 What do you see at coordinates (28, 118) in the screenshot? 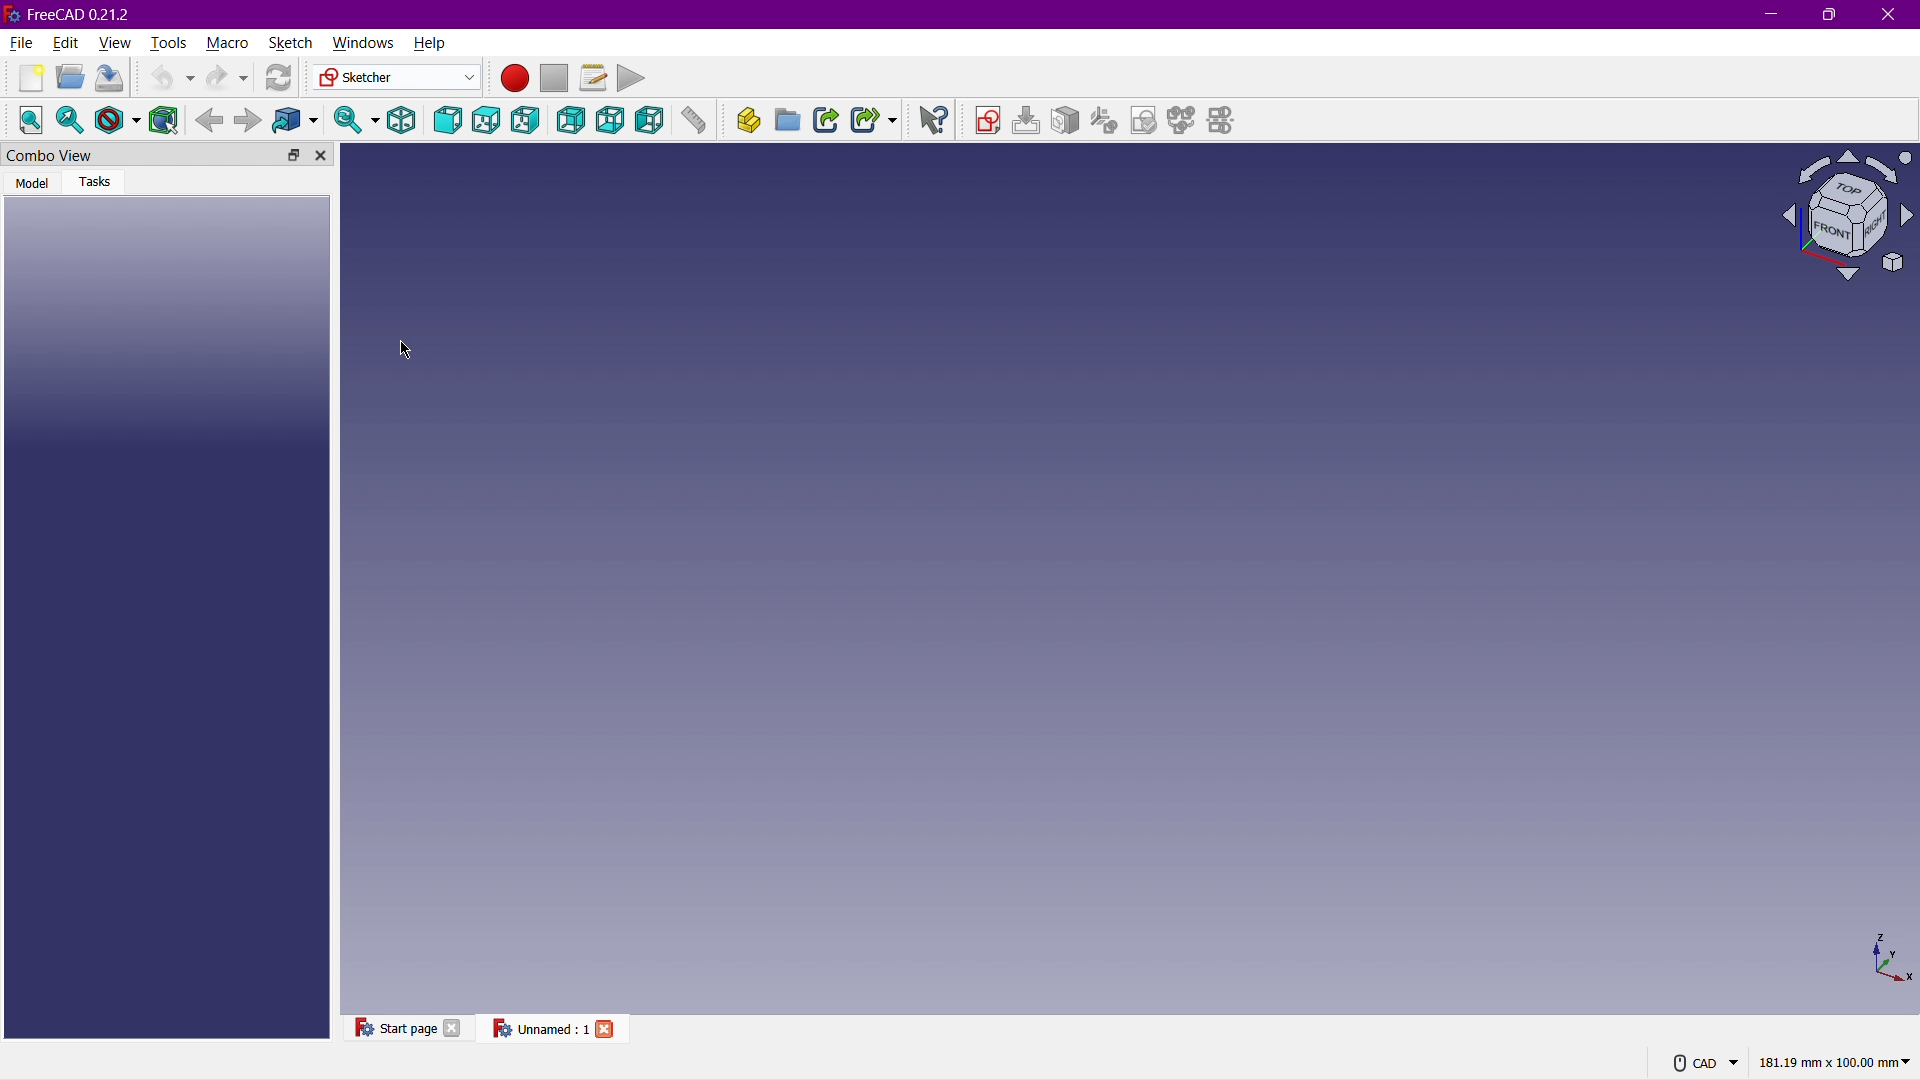
I see `Fit All` at bounding box center [28, 118].